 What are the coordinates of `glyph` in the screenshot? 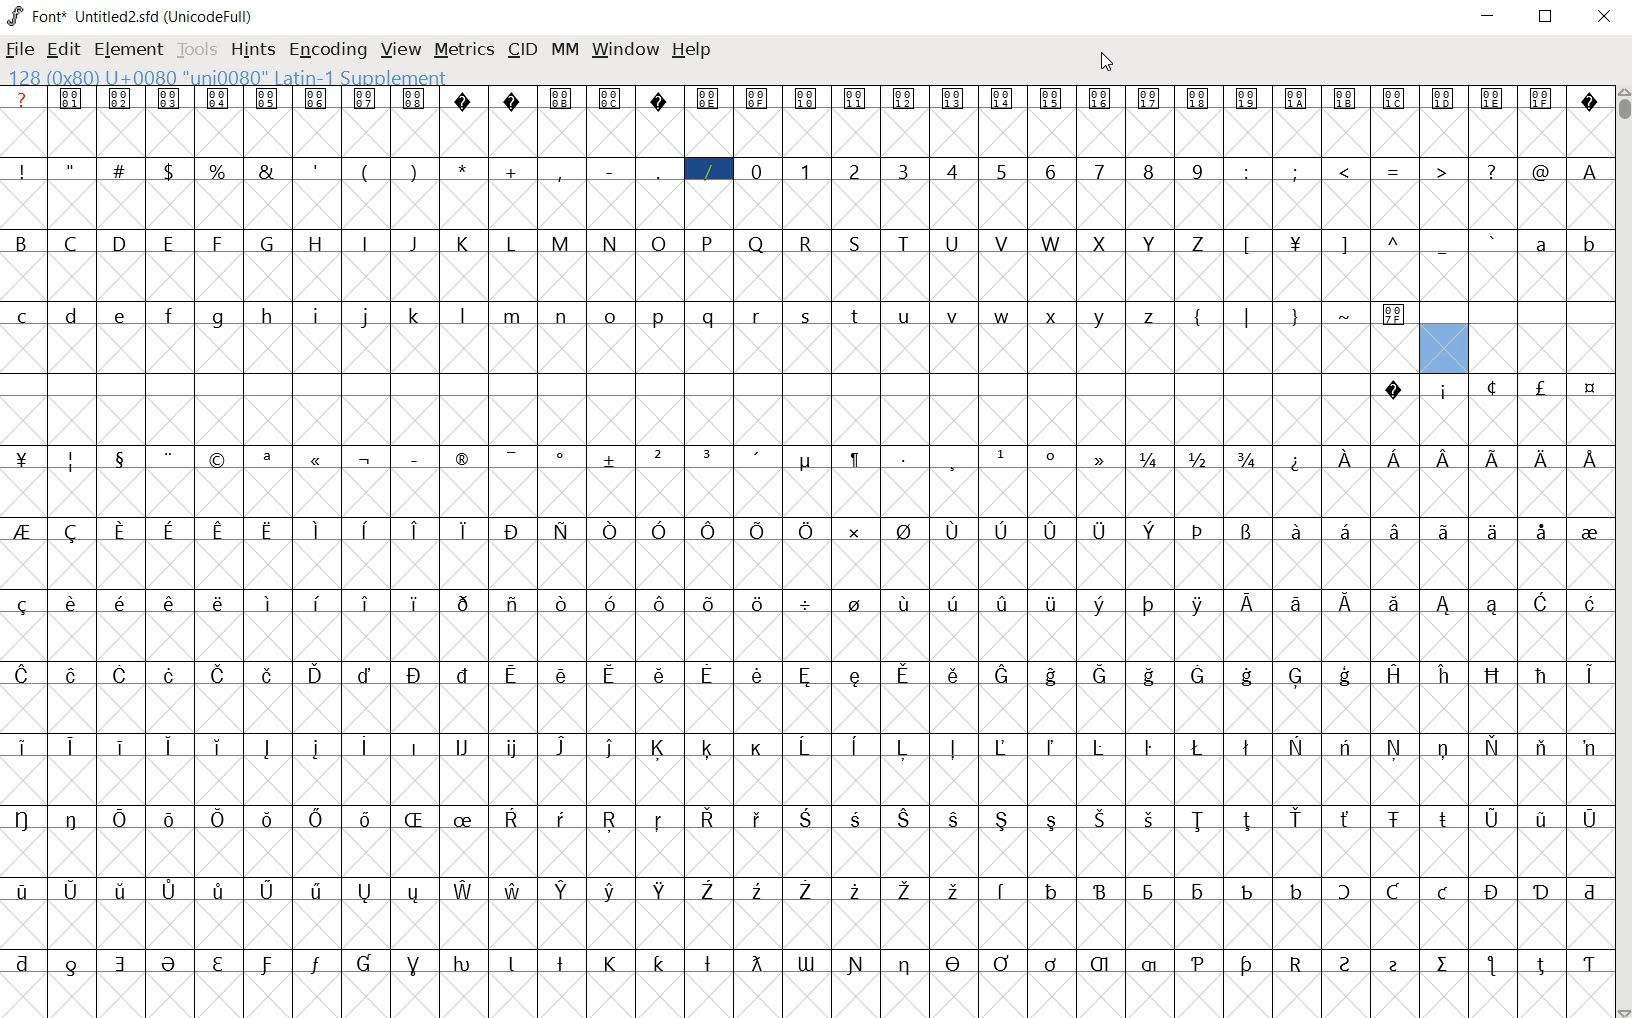 It's located at (513, 317).